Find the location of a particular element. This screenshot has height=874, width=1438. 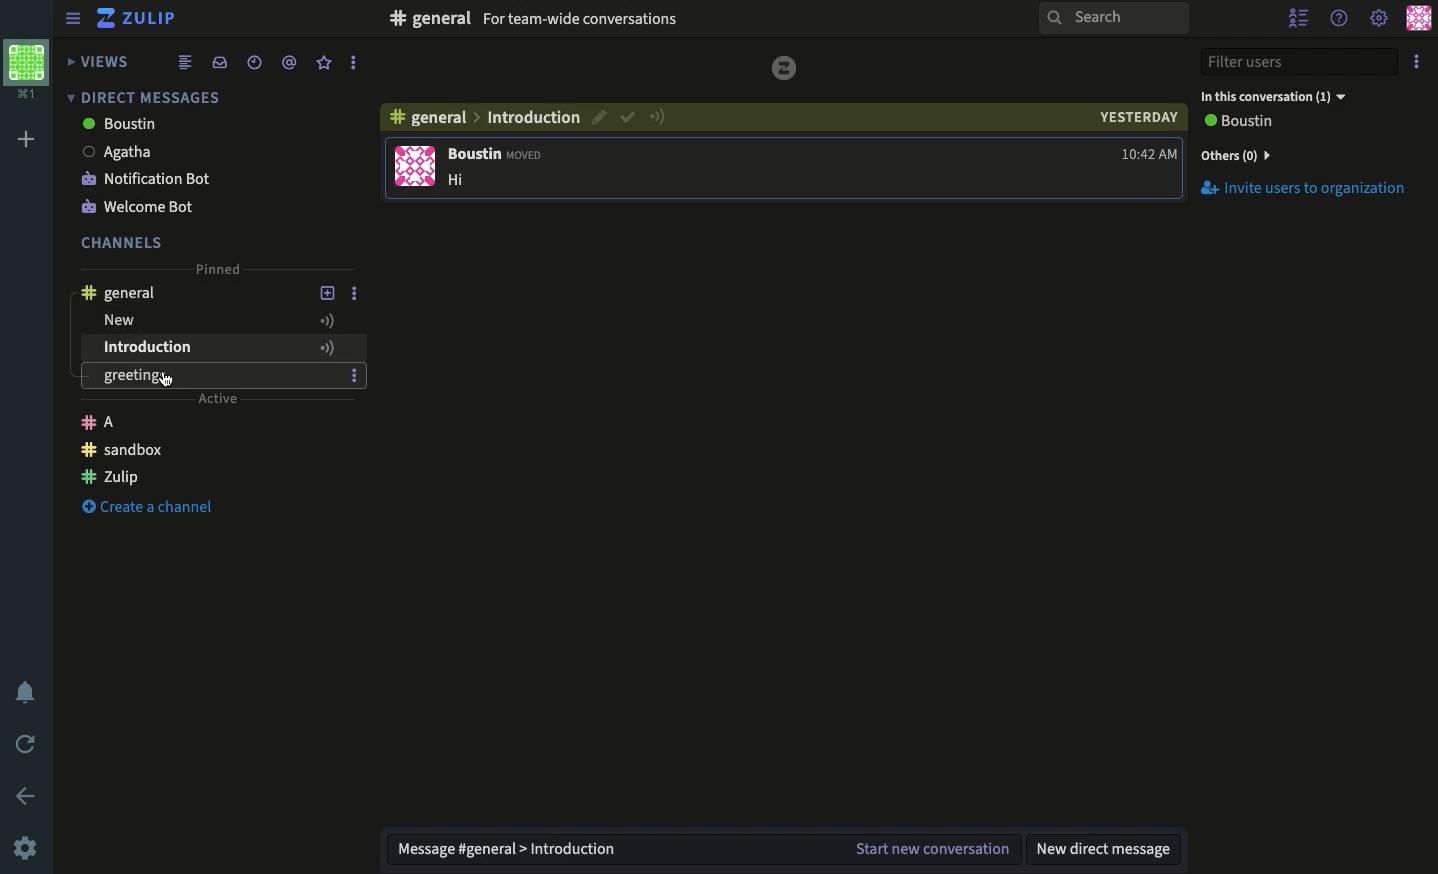

Channels is located at coordinates (122, 242).